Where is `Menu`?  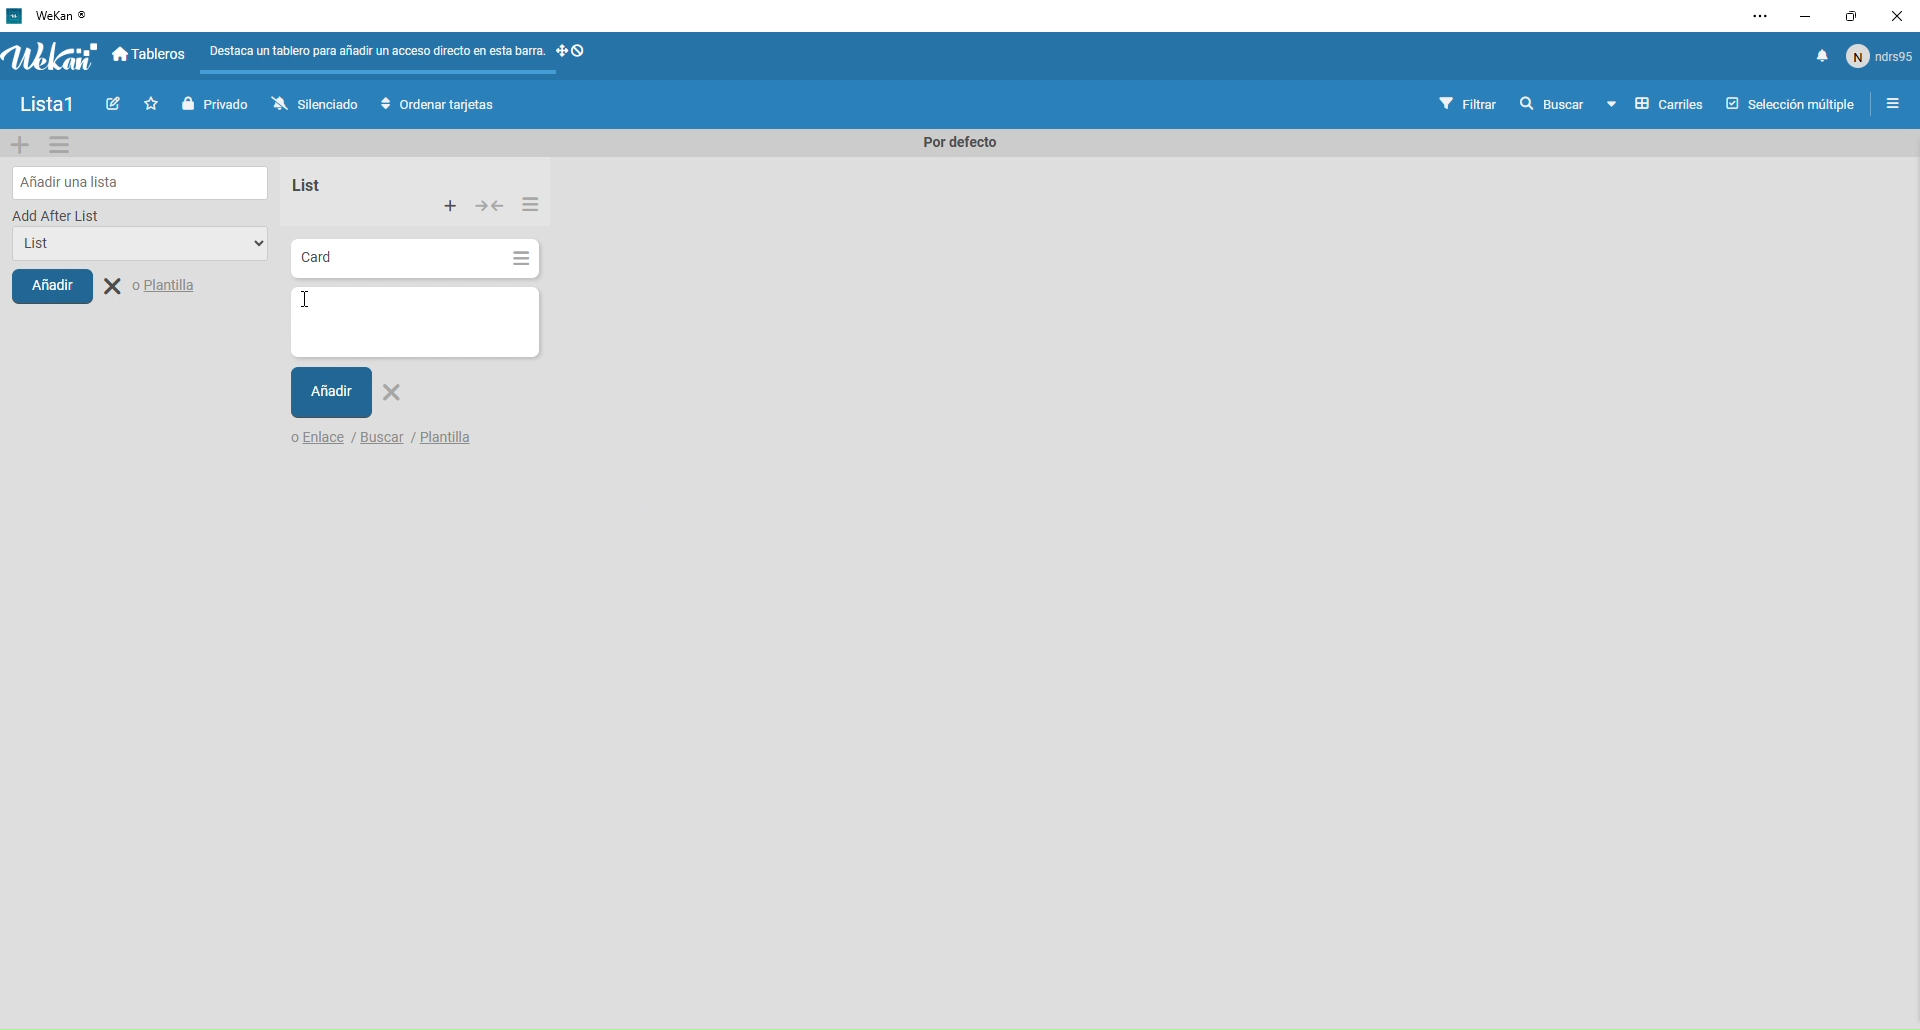
Menu is located at coordinates (1895, 106).